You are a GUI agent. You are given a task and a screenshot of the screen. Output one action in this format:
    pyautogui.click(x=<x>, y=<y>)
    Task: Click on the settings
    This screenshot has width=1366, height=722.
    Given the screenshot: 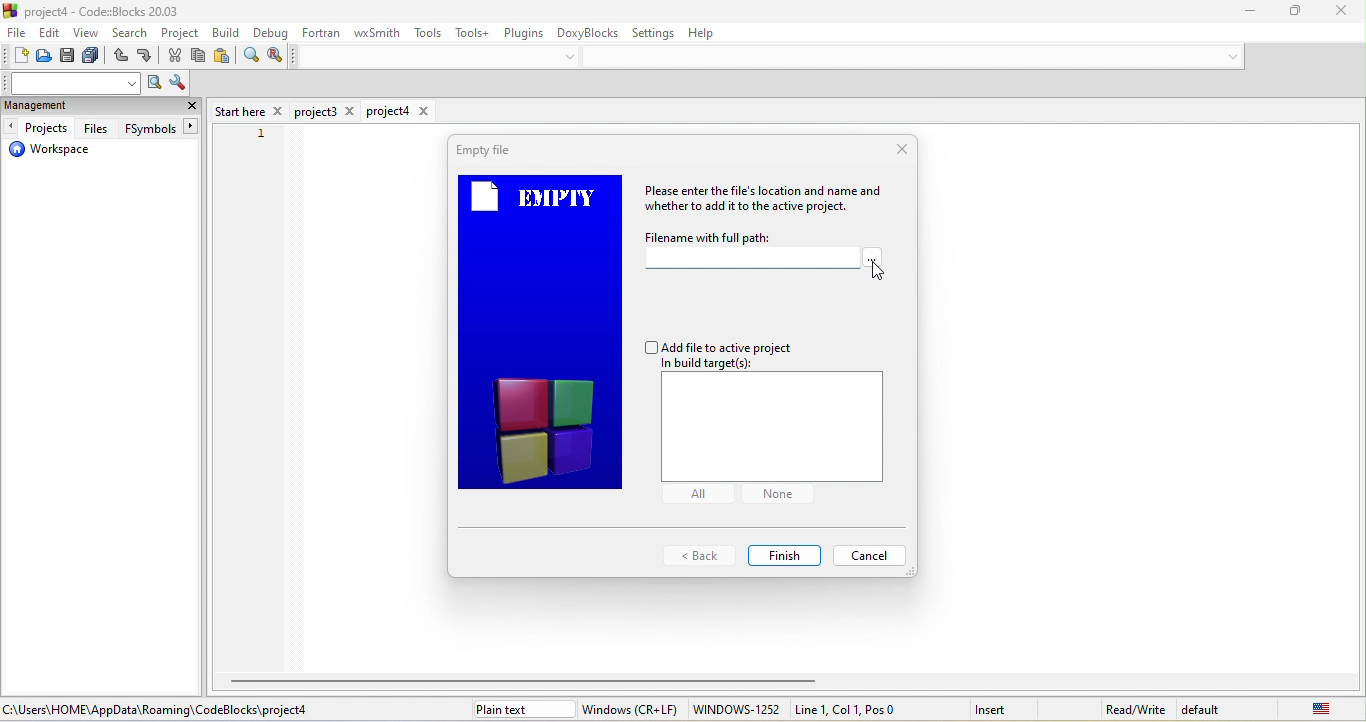 What is the action you would take?
    pyautogui.click(x=656, y=32)
    